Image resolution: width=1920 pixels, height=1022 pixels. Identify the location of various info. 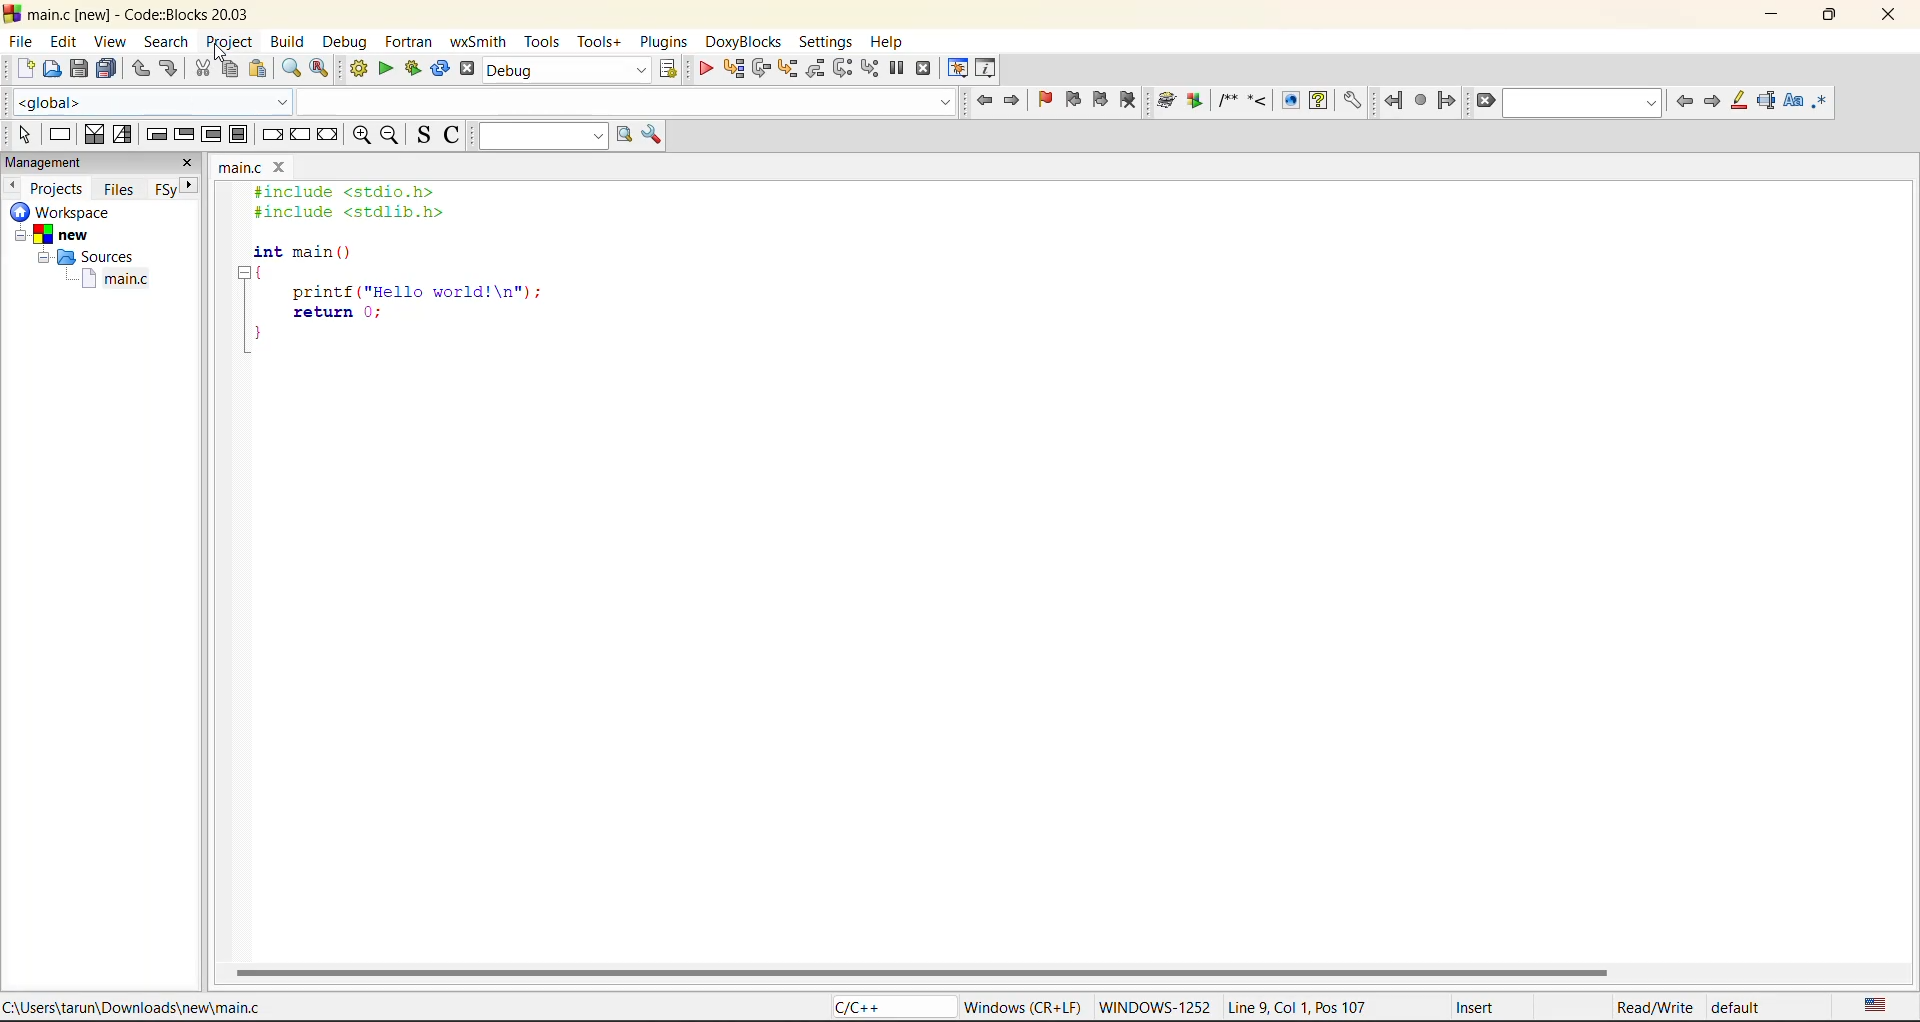
(987, 68).